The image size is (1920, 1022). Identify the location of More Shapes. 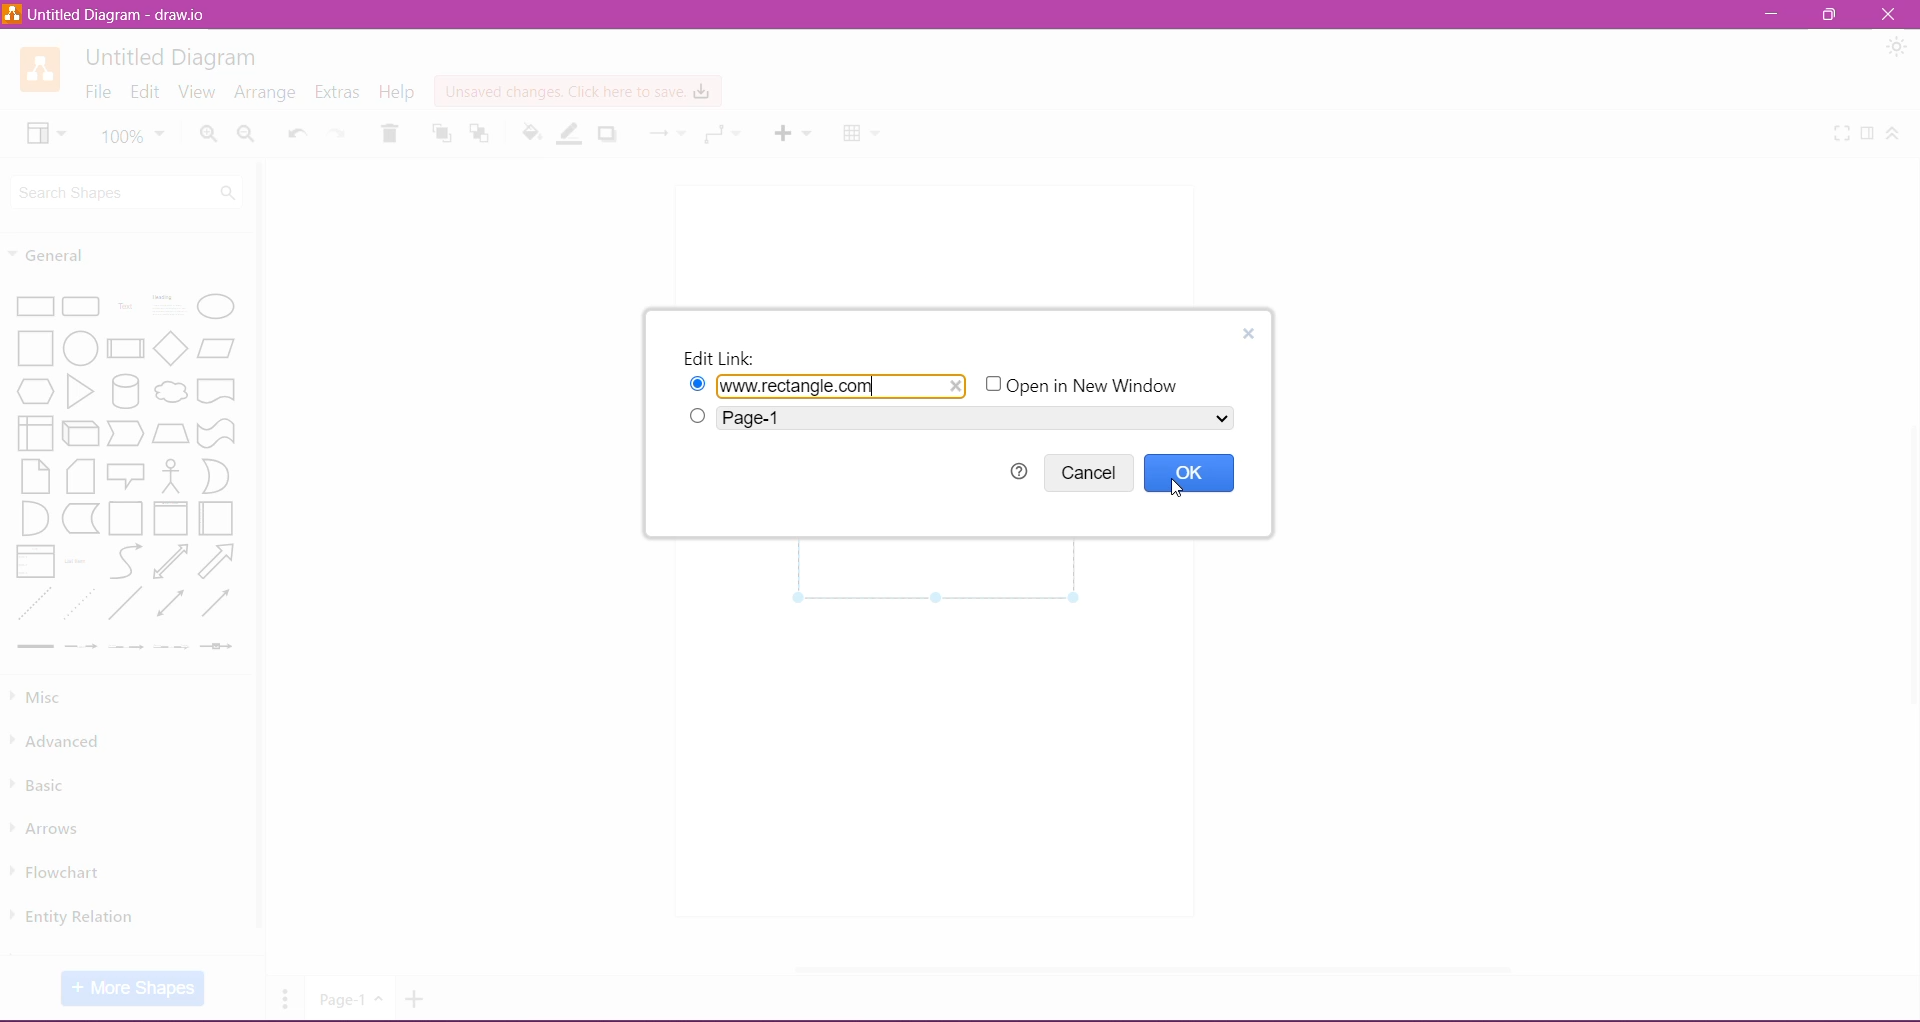
(133, 988).